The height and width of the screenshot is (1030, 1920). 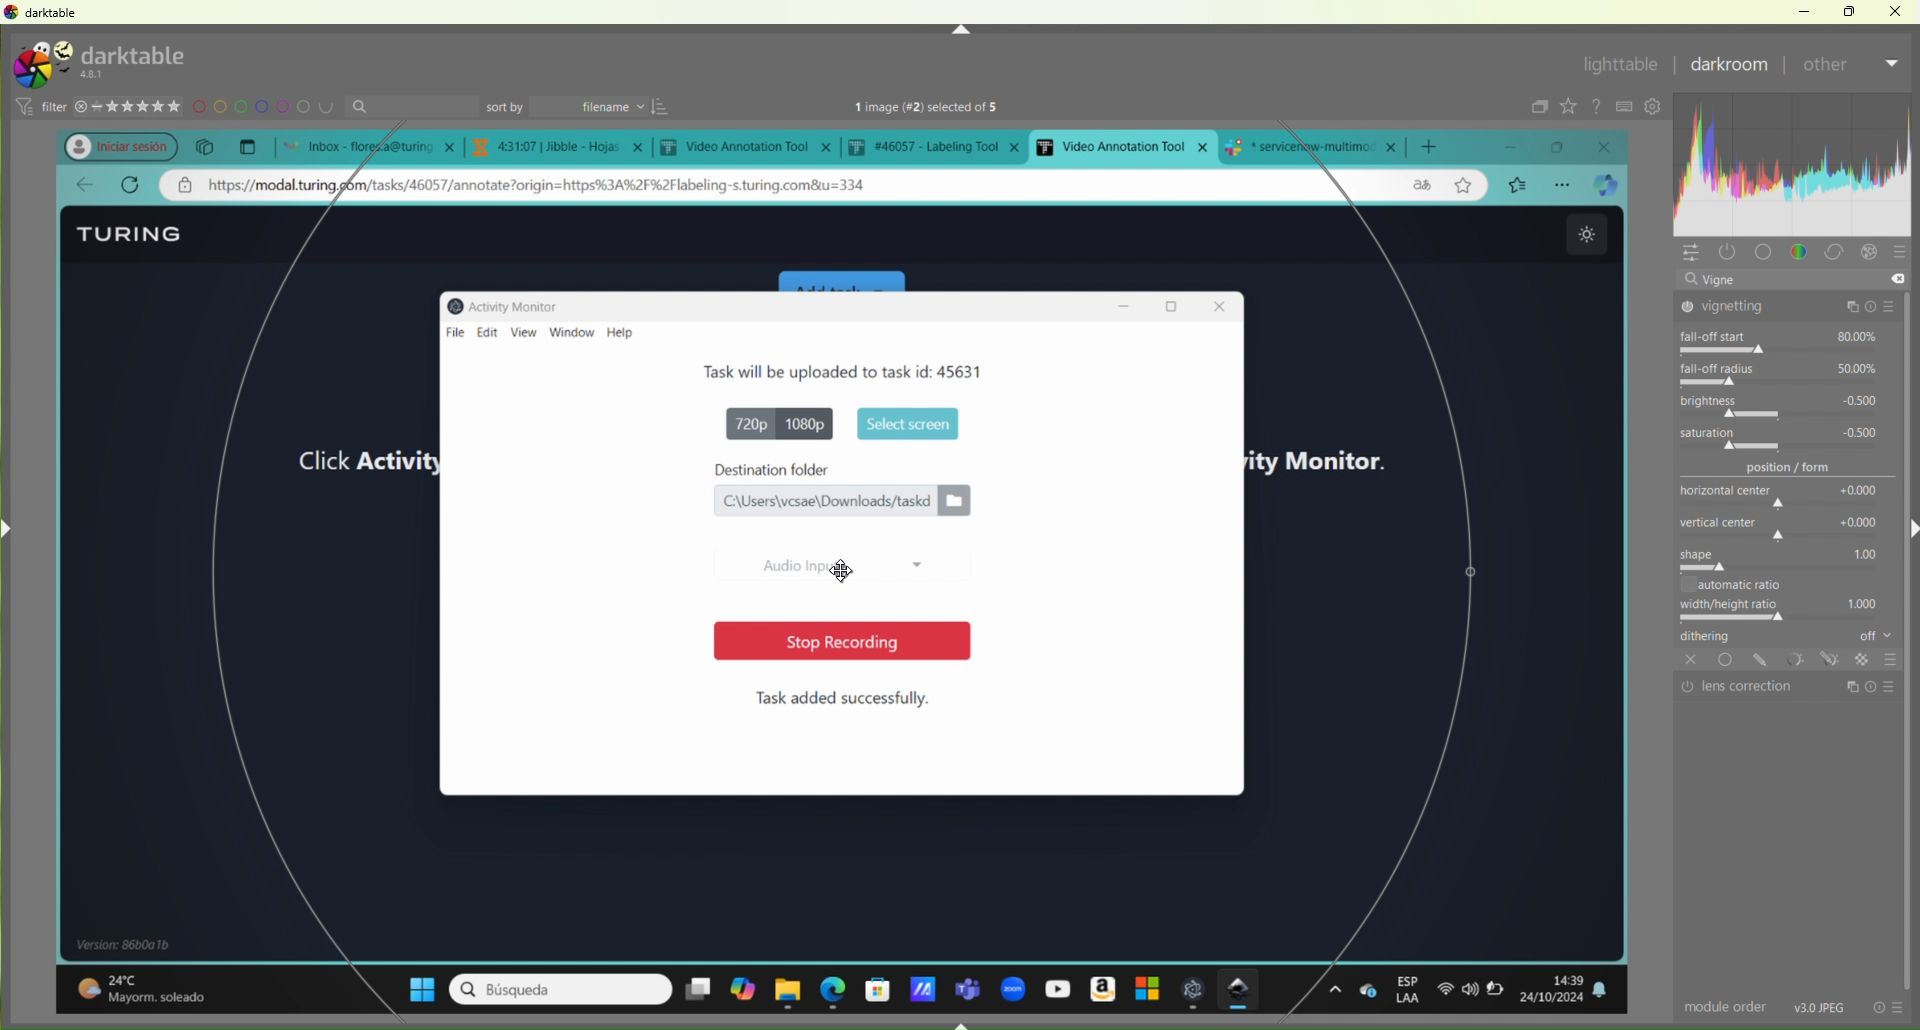 What do you see at coordinates (1442, 994) in the screenshot?
I see `wifi` at bounding box center [1442, 994].